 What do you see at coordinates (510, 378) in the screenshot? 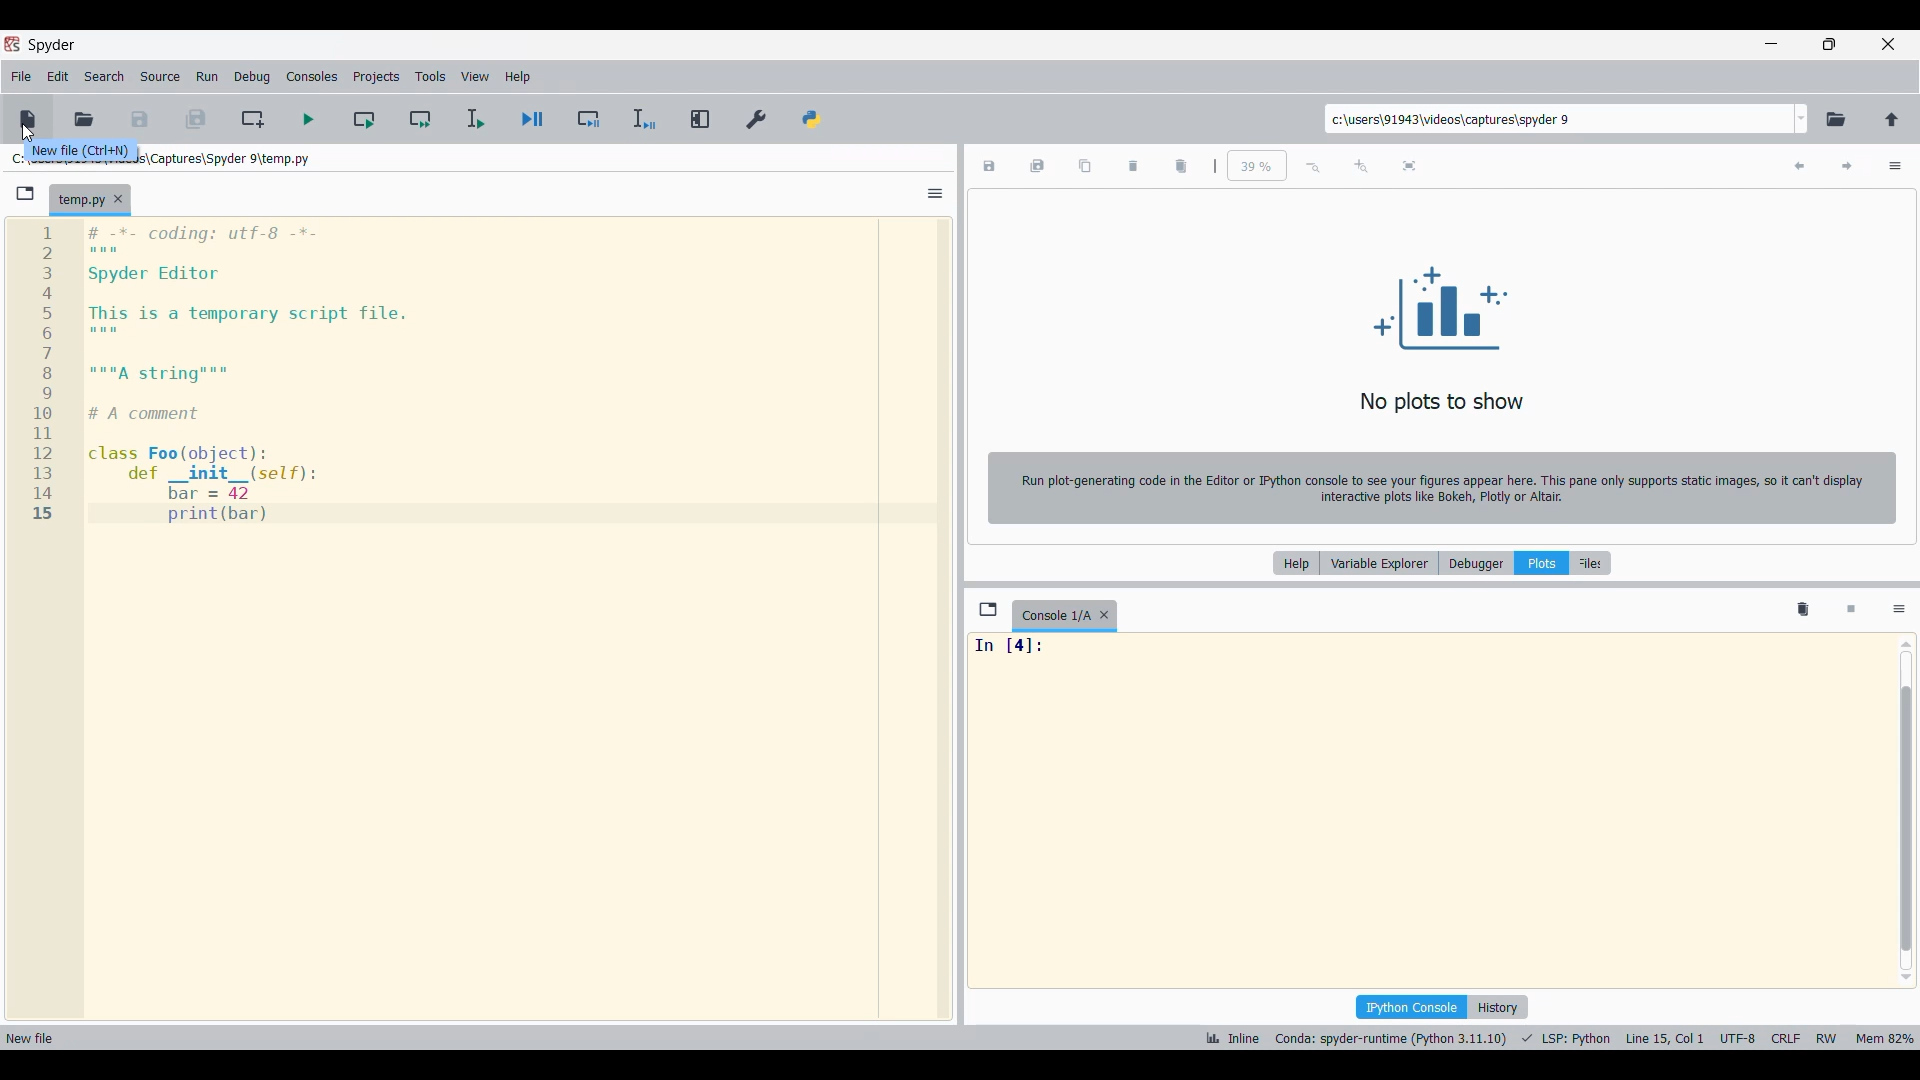
I see `# -*- coding: utf-8 -*-
Spyder Editor
This is a temporary script file.
"""A string"""
# A comment
class Foo(object):
def _init_ (self):
bar = 42
print(bar)` at bounding box center [510, 378].